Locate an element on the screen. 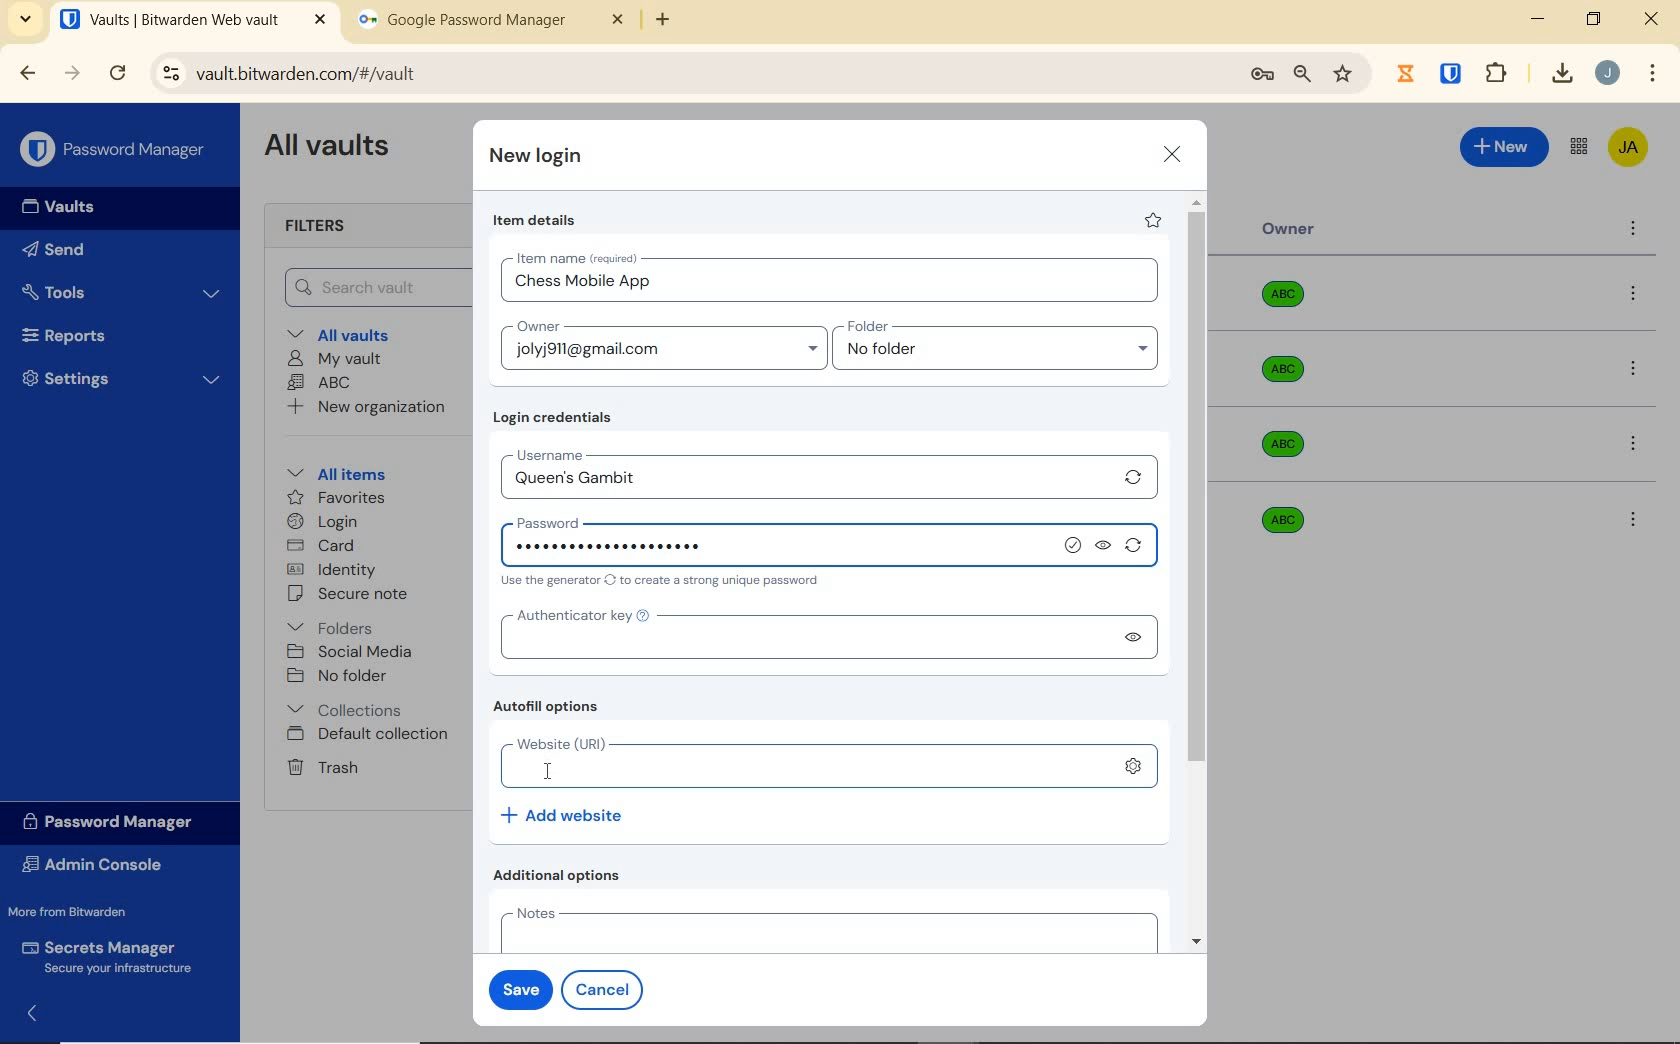  no folder is located at coordinates (1003, 354).